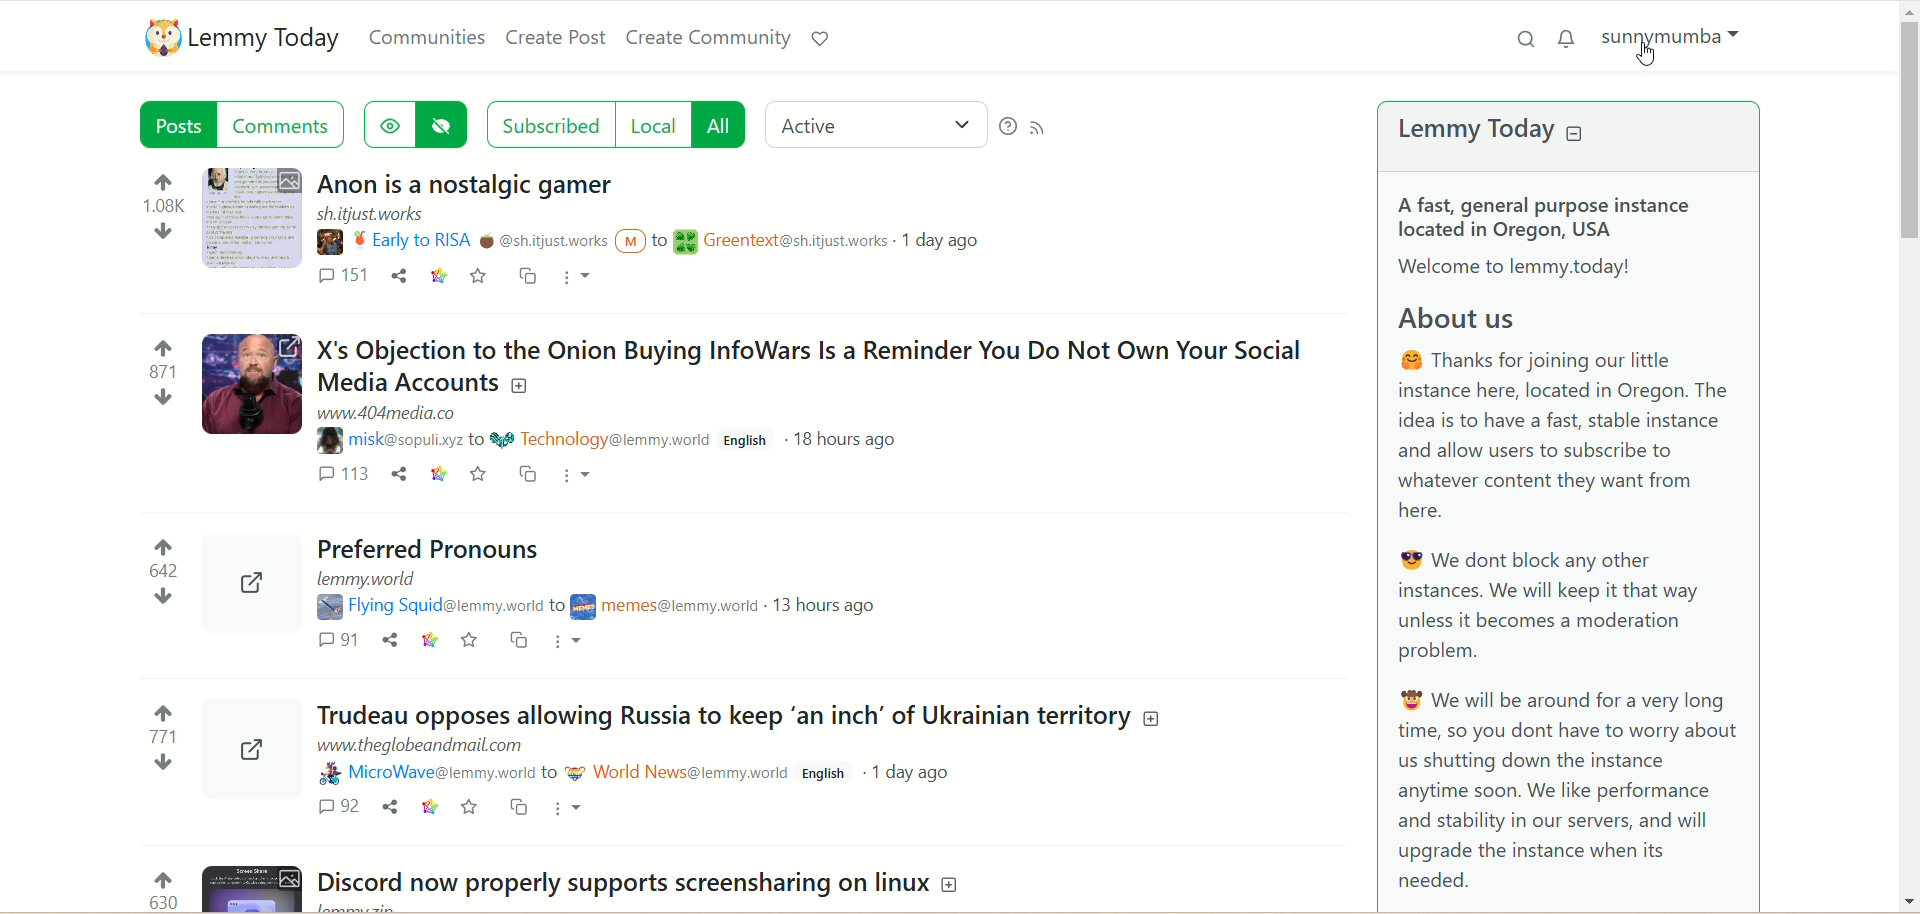 This screenshot has height=914, width=1920. Describe the element at coordinates (362, 580) in the screenshot. I see `URL` at that location.